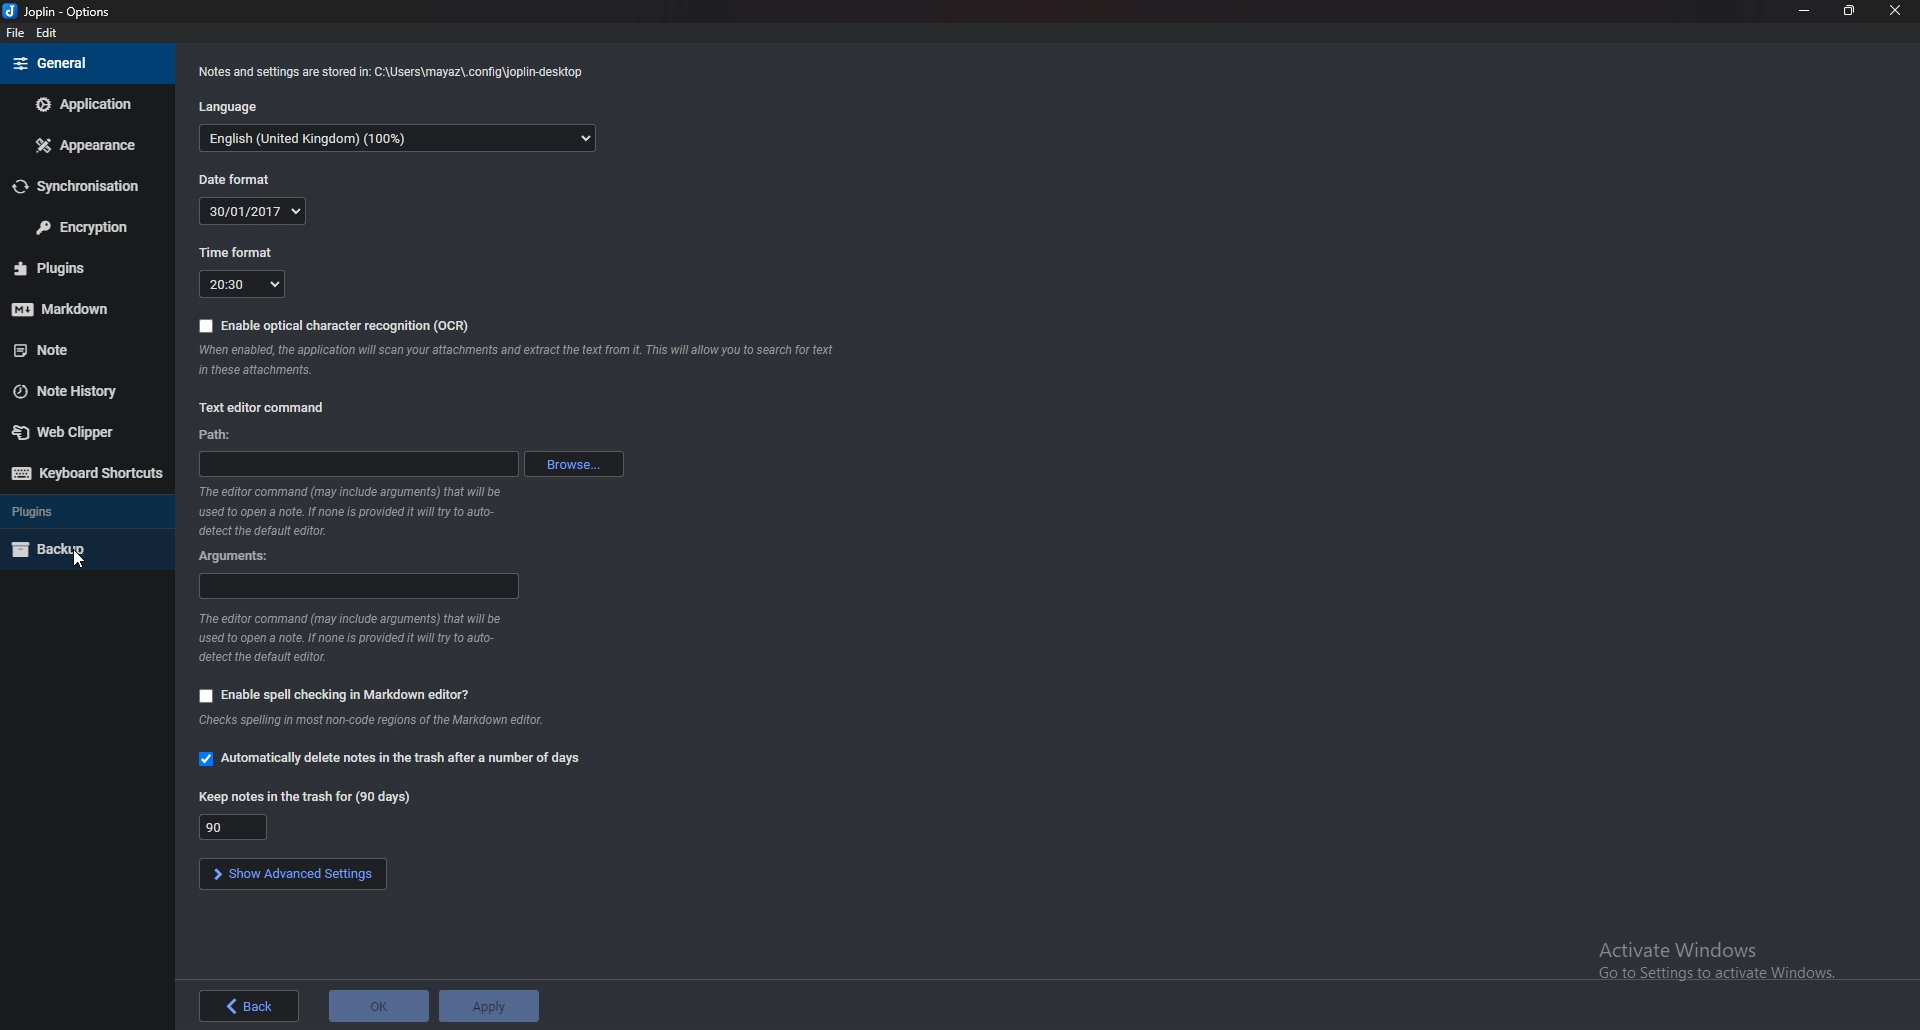 The height and width of the screenshot is (1030, 1920). What do you see at coordinates (337, 693) in the screenshot?
I see `Enable spell checking` at bounding box center [337, 693].